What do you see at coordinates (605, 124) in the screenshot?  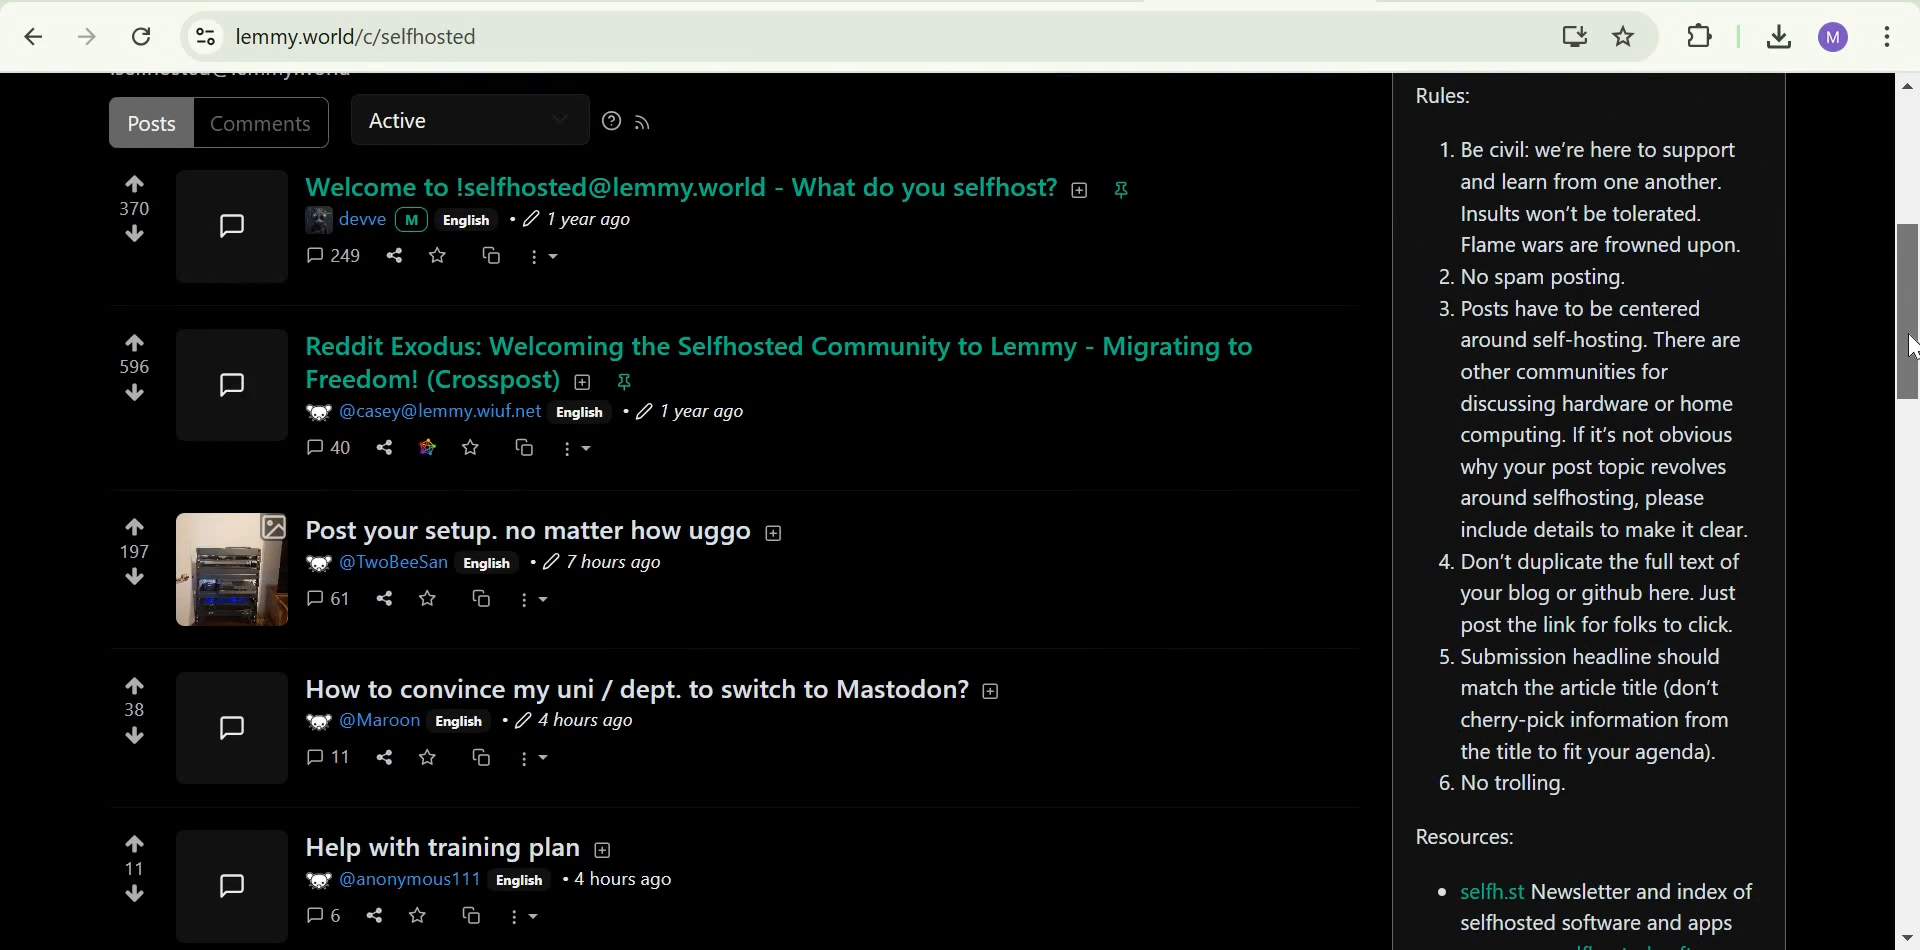 I see `help` at bounding box center [605, 124].